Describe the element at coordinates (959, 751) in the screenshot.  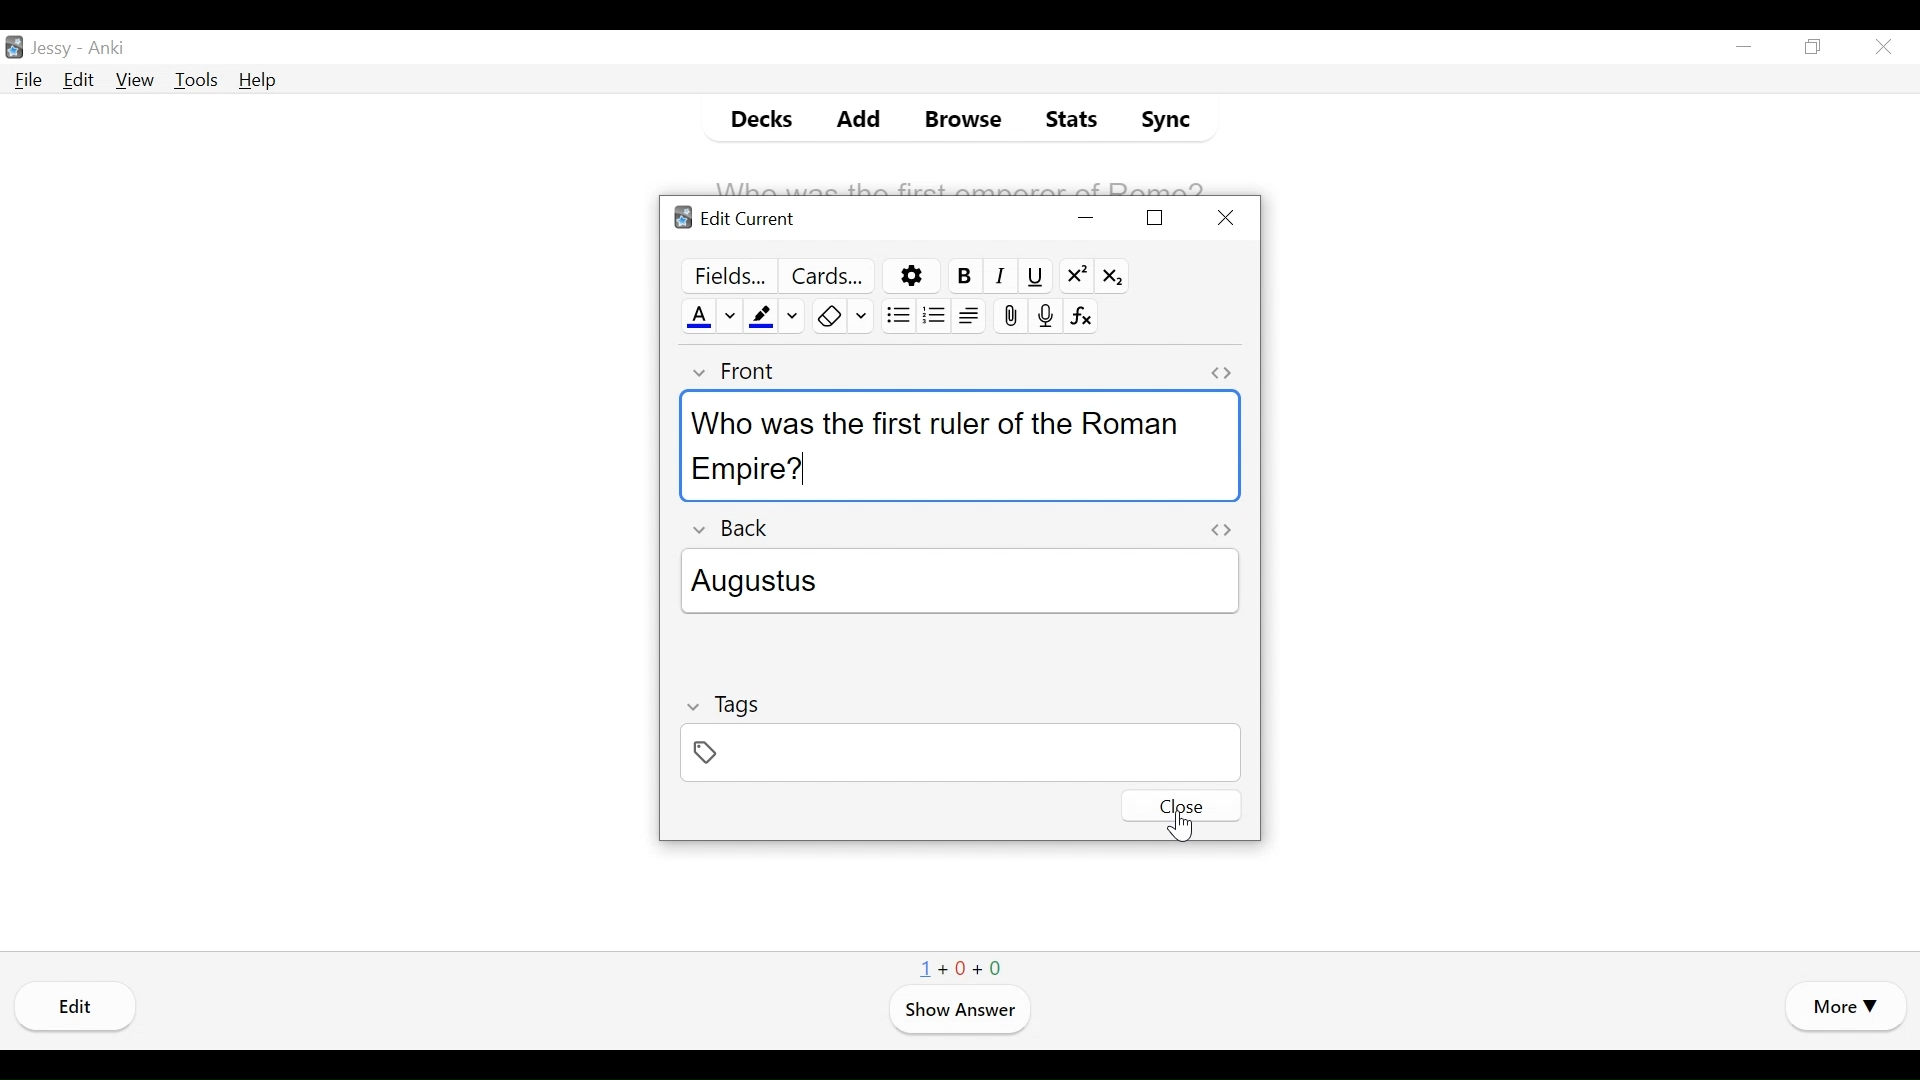
I see `Tags Field` at that location.